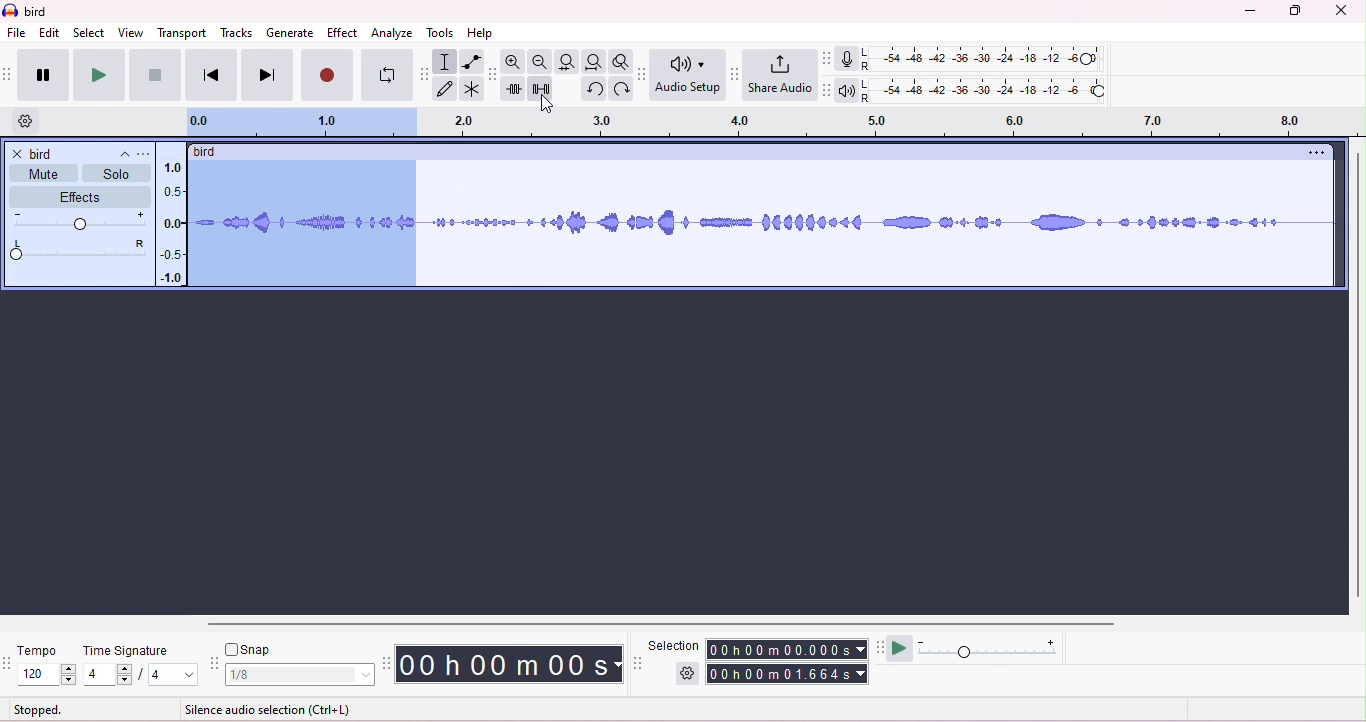  Describe the element at coordinates (171, 220) in the screenshot. I see `amplitude` at that location.